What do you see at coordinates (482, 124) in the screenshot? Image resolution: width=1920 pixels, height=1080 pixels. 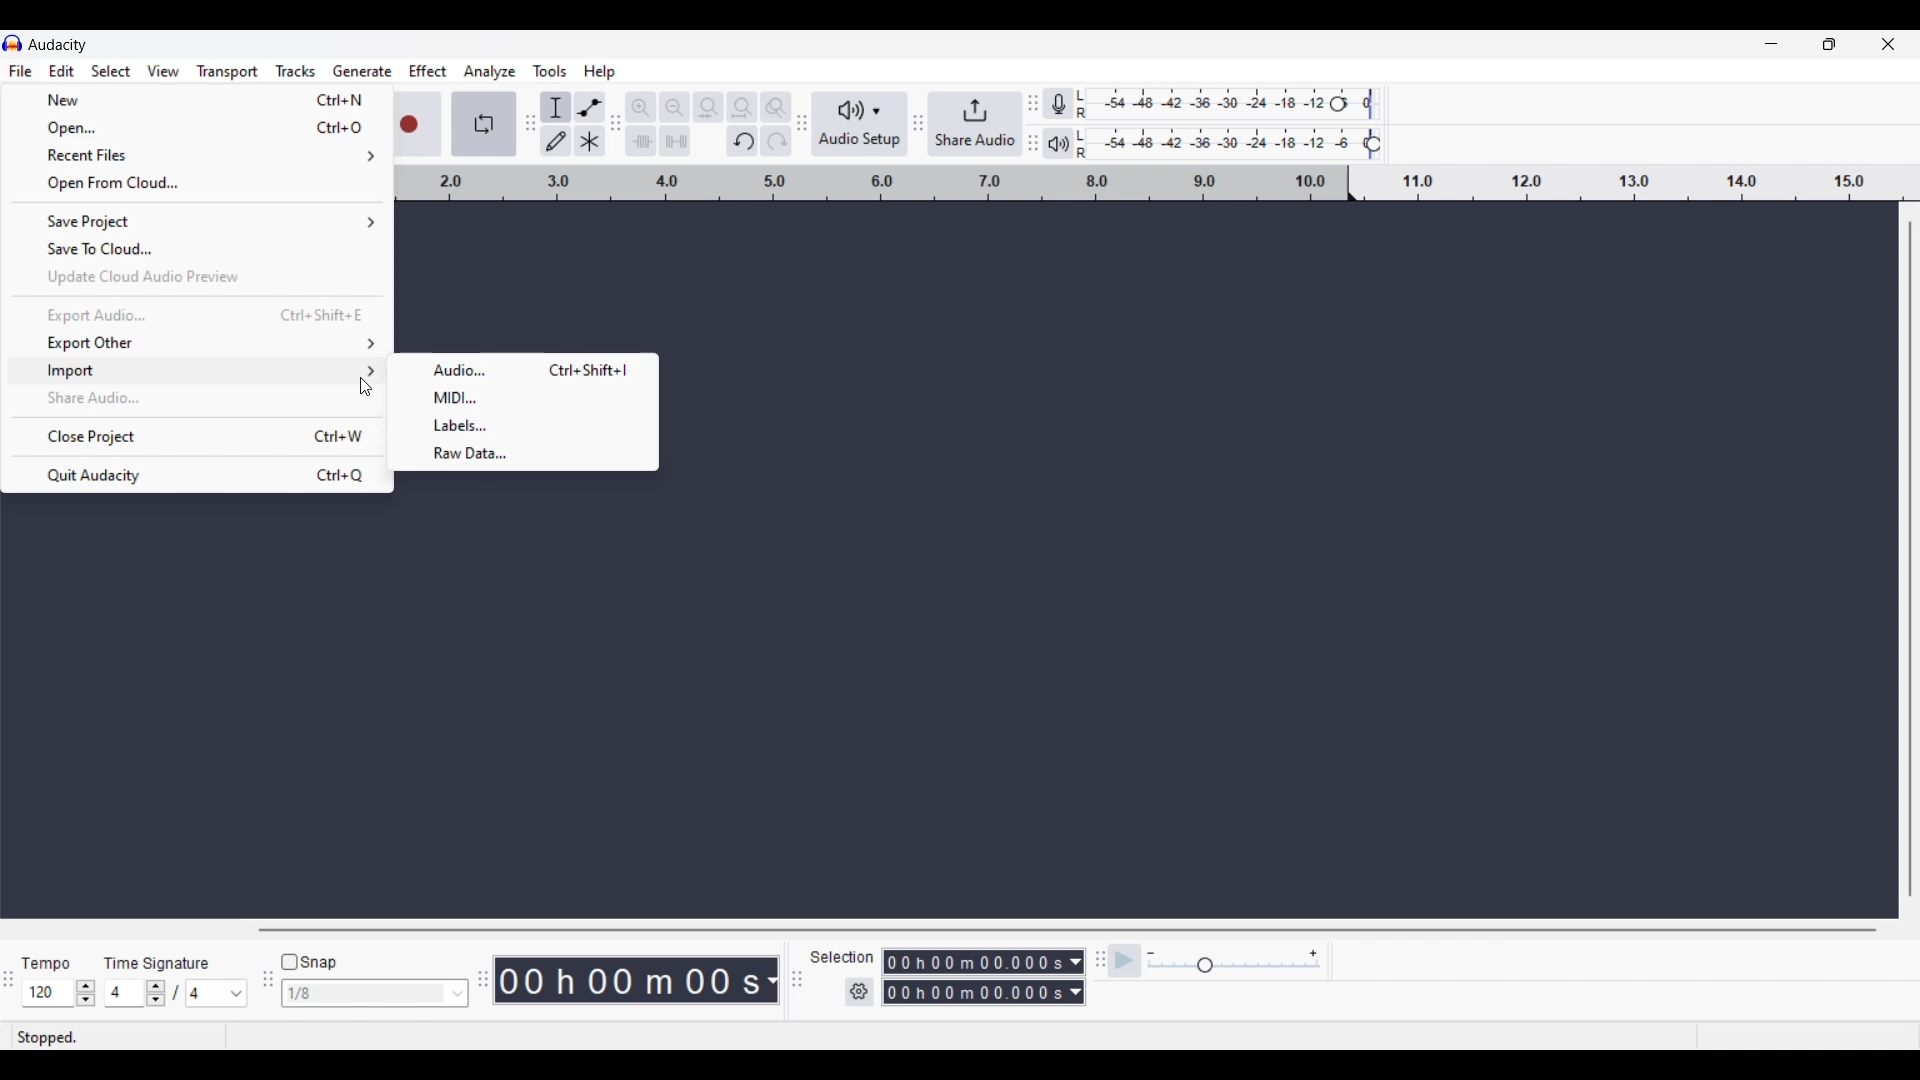 I see `Enable looping` at bounding box center [482, 124].